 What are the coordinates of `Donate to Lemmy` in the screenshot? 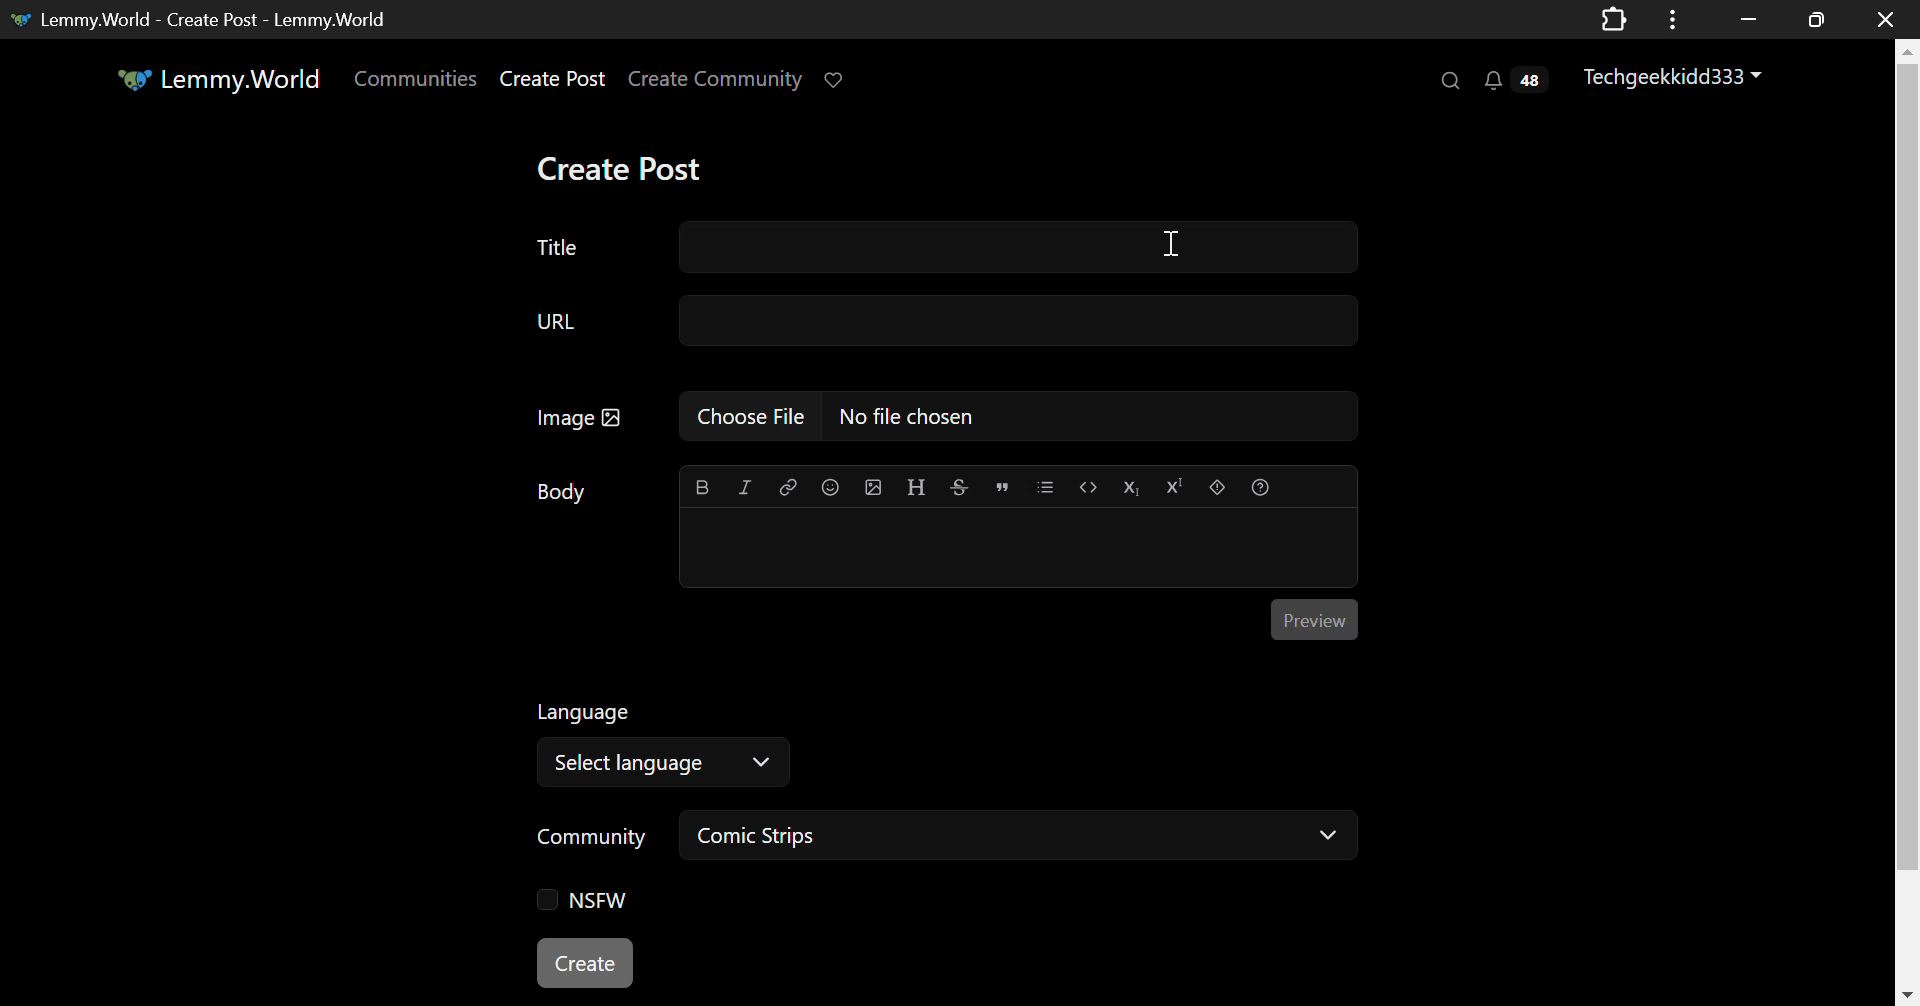 It's located at (835, 80).